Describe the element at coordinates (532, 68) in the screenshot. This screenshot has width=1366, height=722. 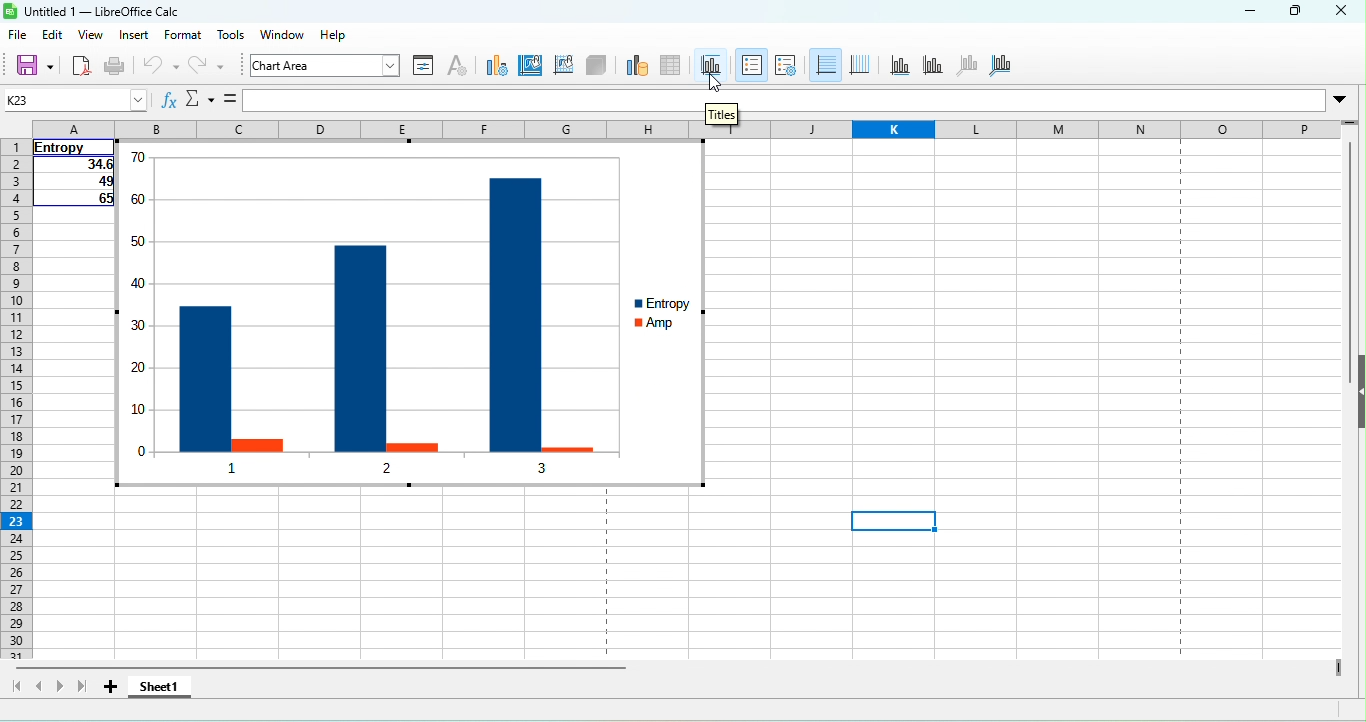
I see `chart area` at that location.